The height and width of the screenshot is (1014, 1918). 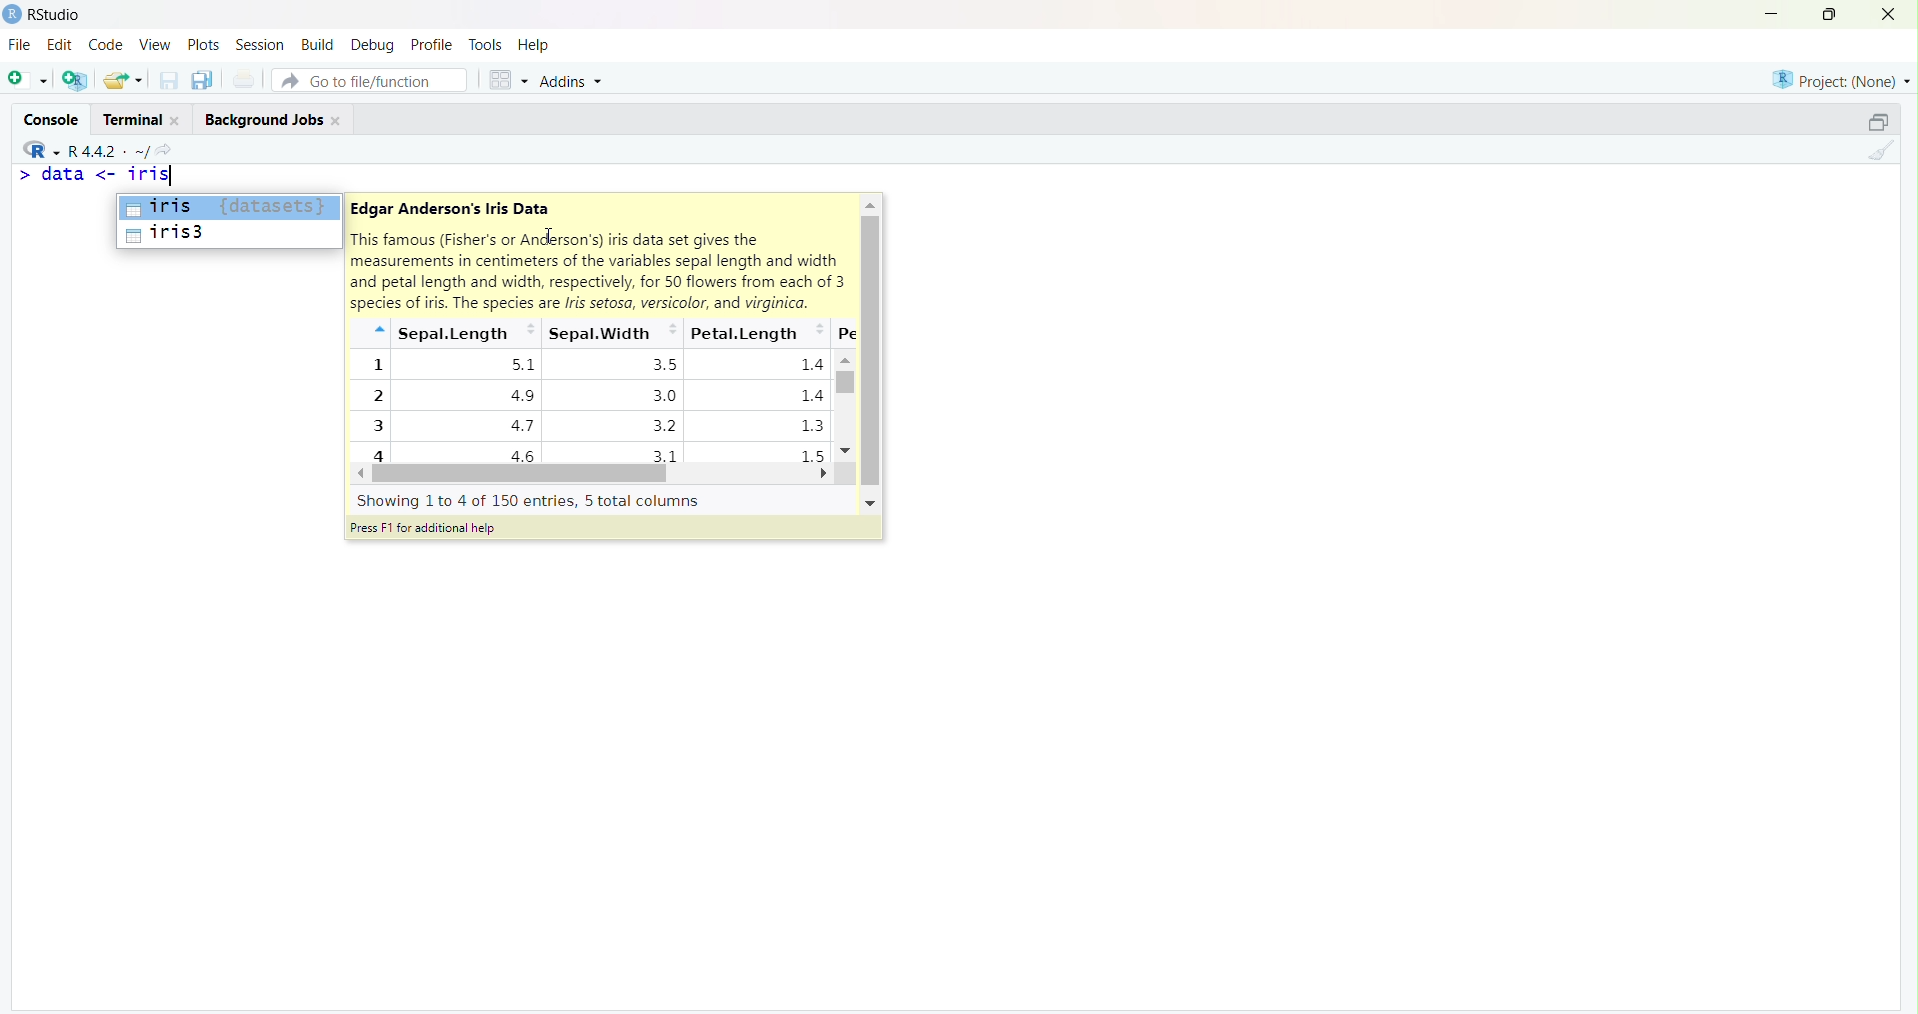 I want to click on Up, so click(x=871, y=204).